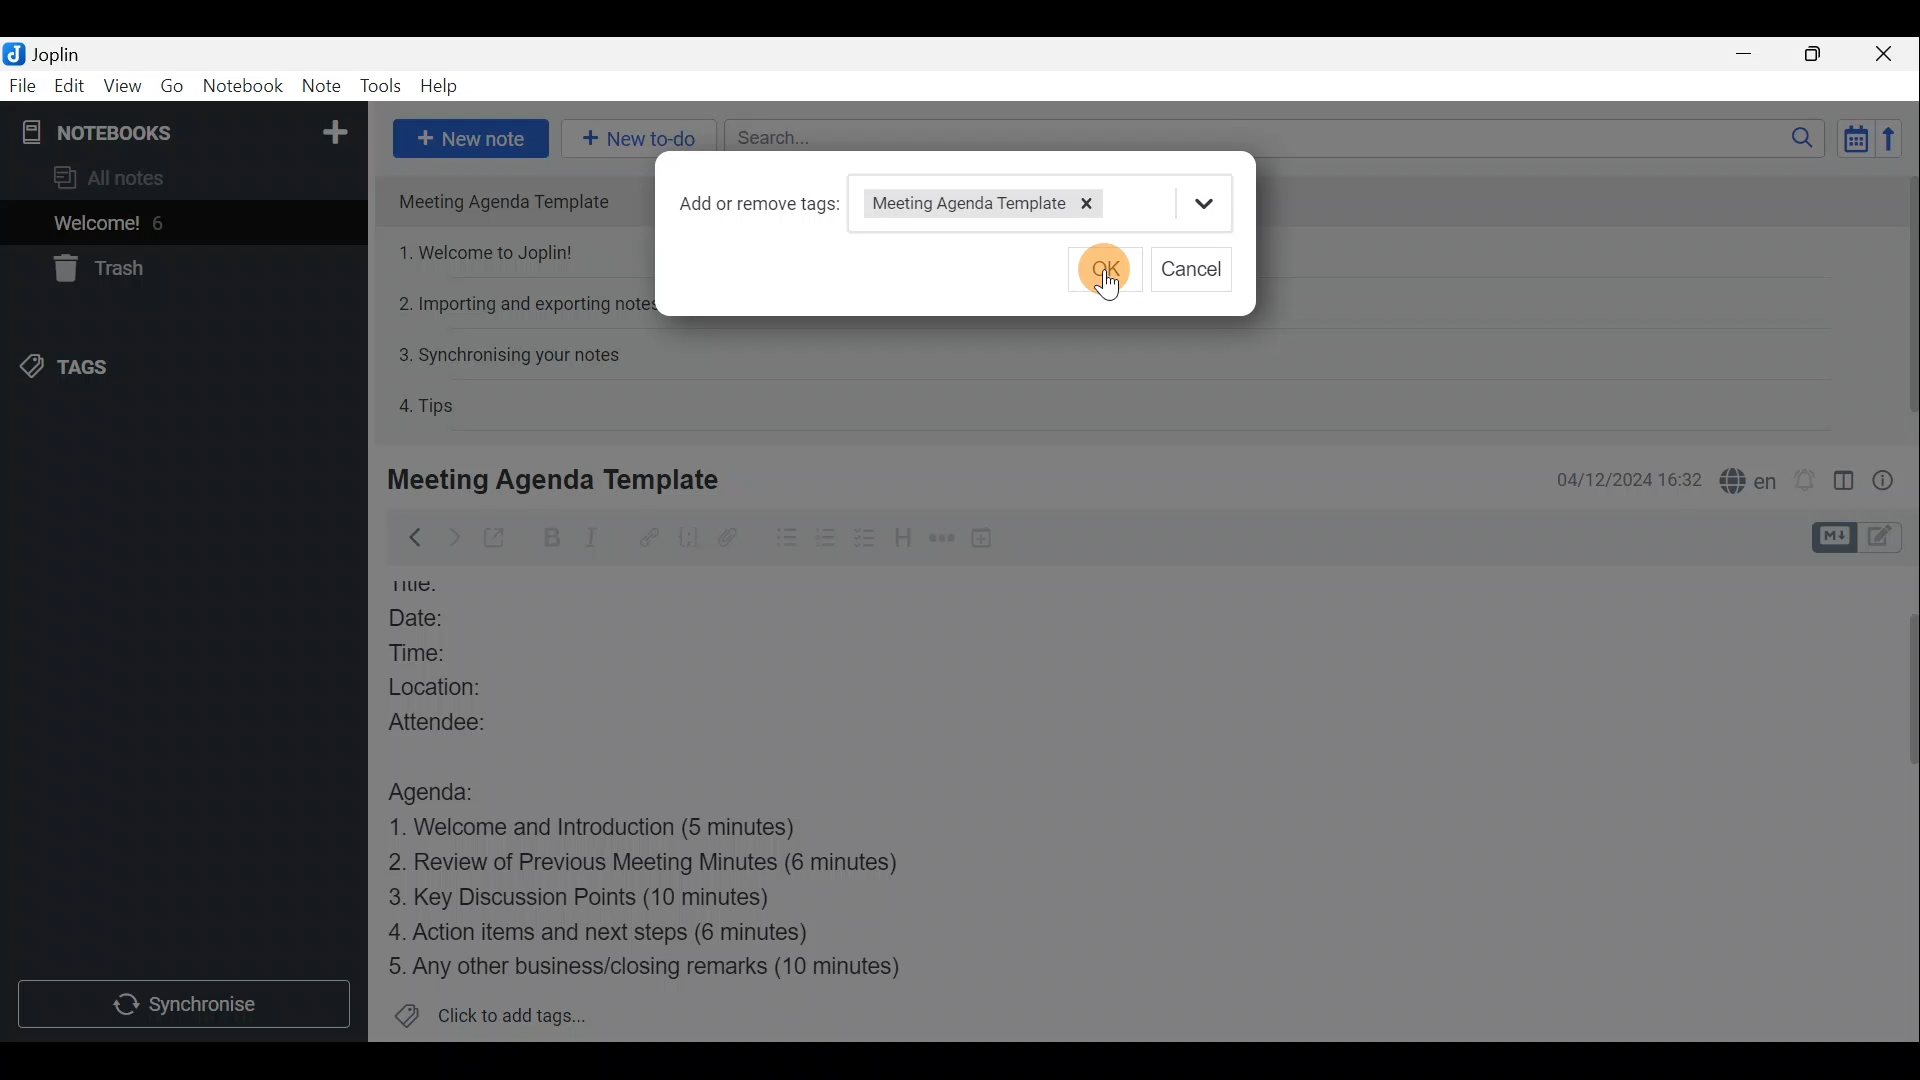 The image size is (1920, 1080). I want to click on Numbered list, so click(826, 541).